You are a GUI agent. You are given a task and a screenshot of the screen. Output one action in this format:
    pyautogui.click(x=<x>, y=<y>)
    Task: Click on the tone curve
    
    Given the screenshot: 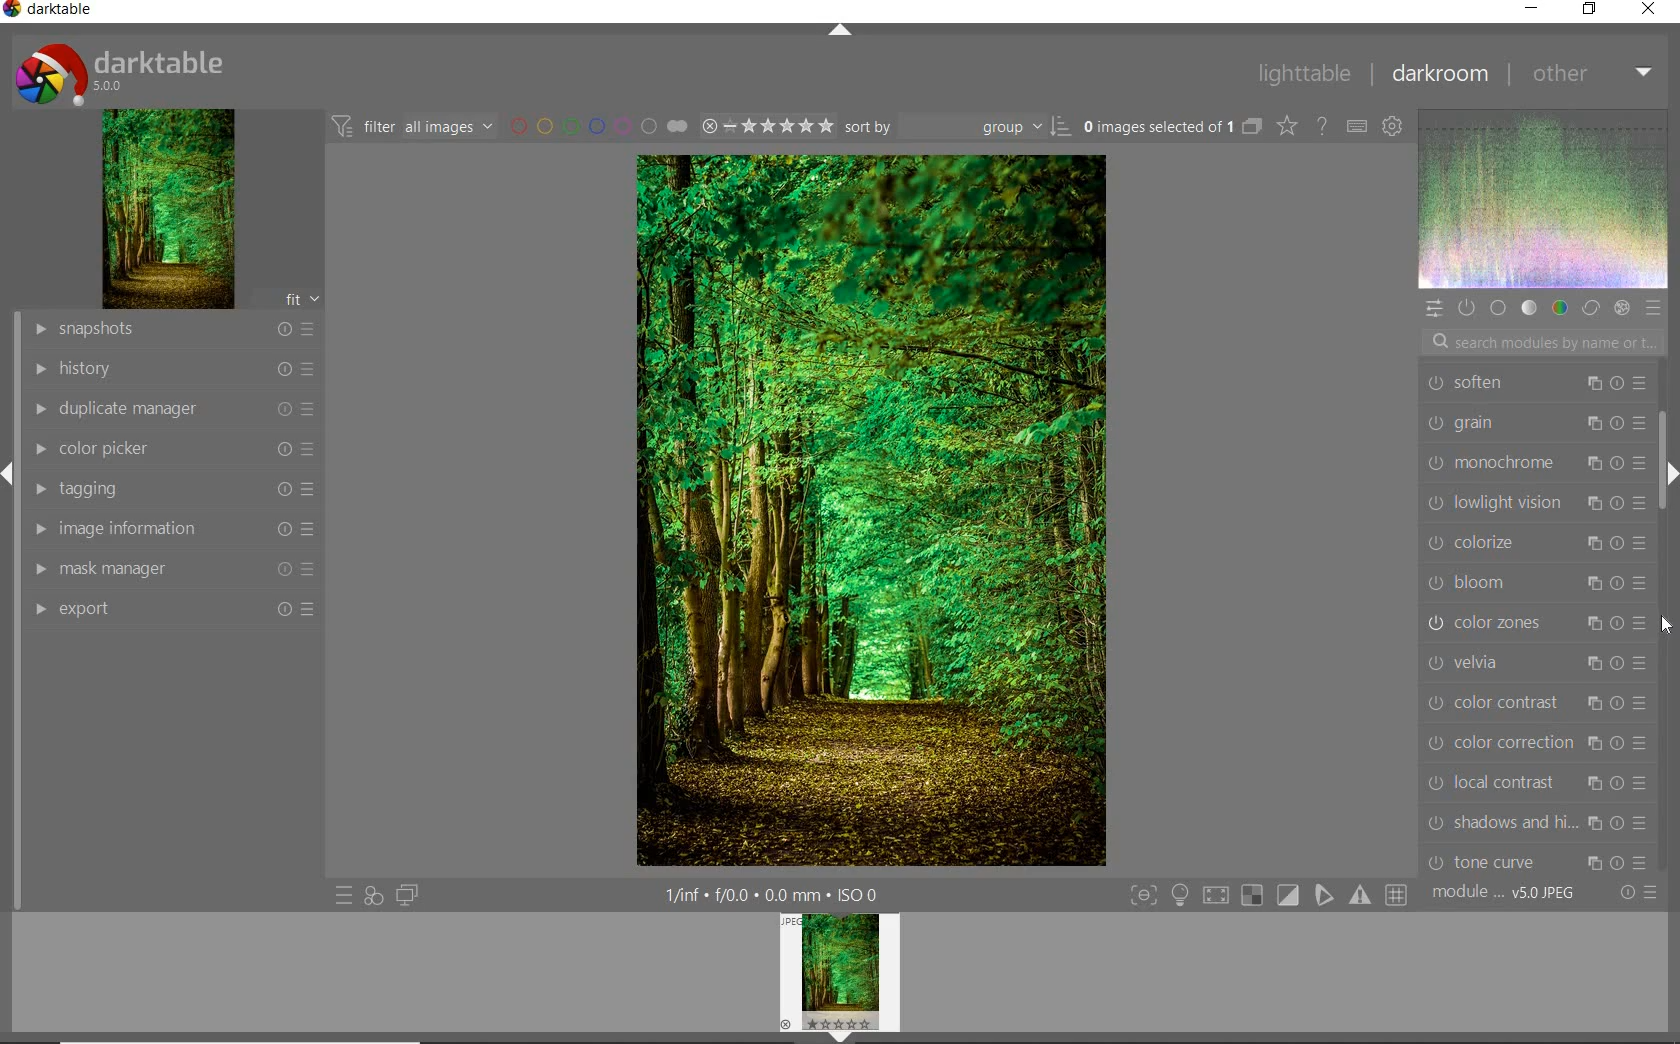 What is the action you would take?
    pyautogui.click(x=1540, y=864)
    